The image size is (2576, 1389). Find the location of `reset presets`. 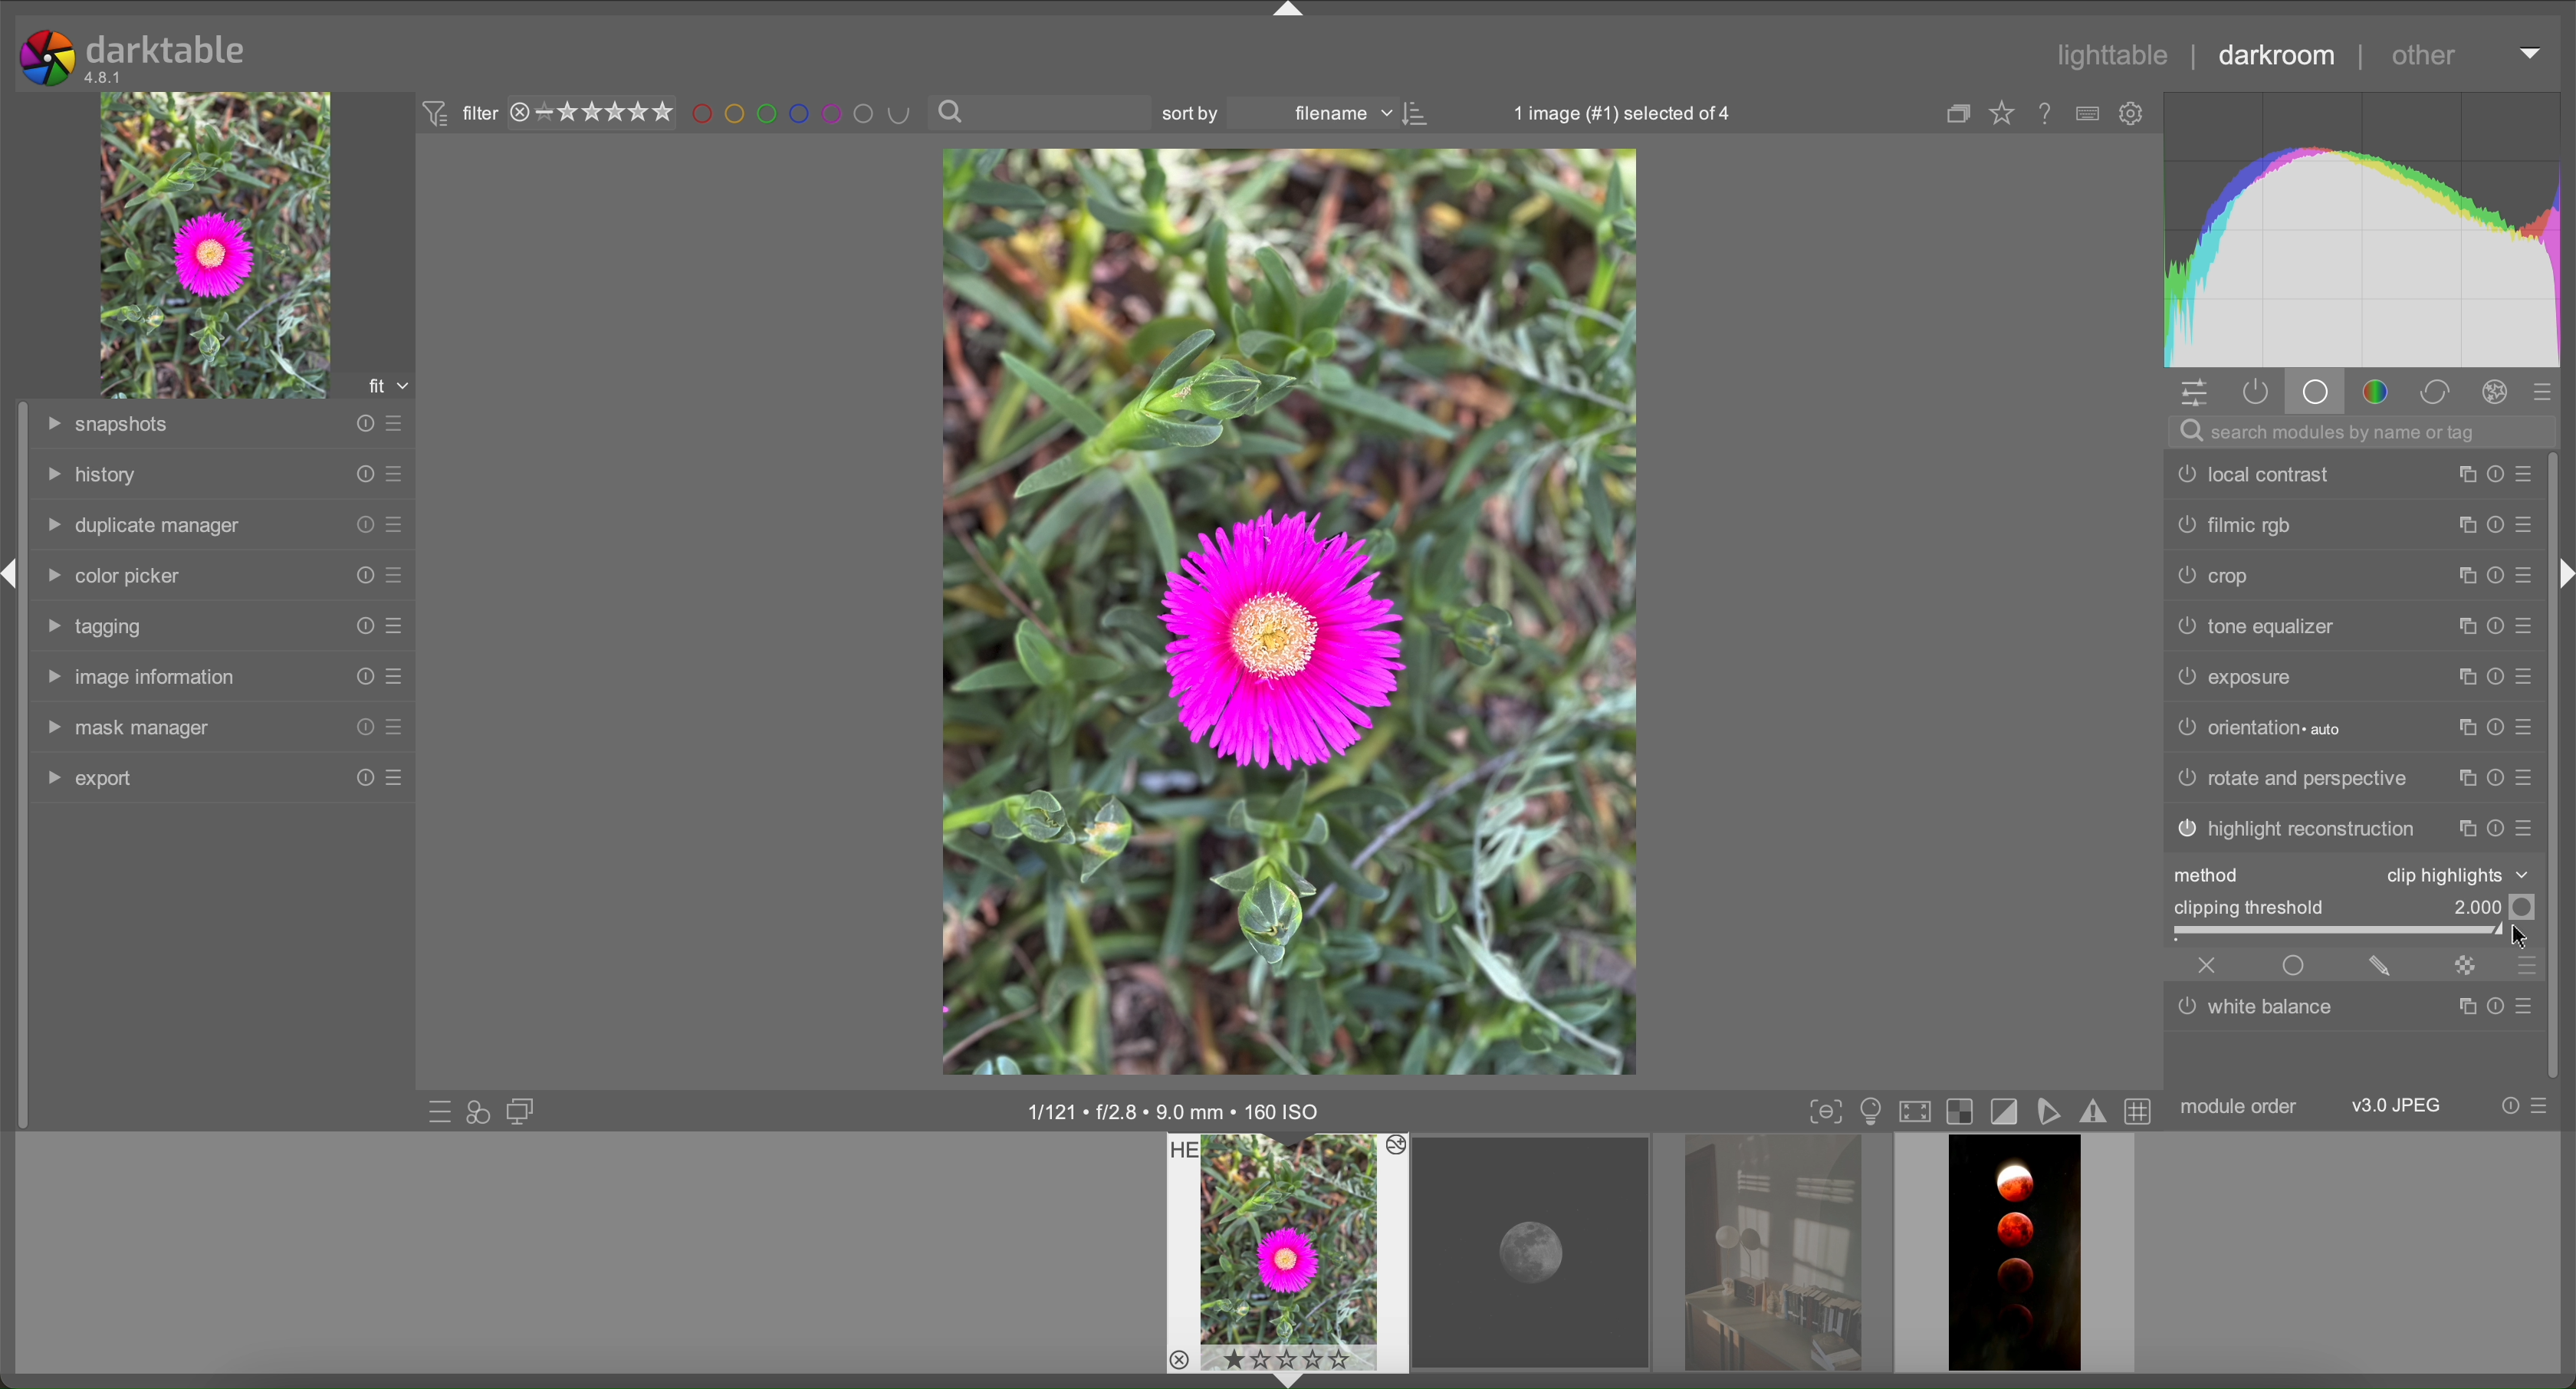

reset presets is located at coordinates (2491, 476).